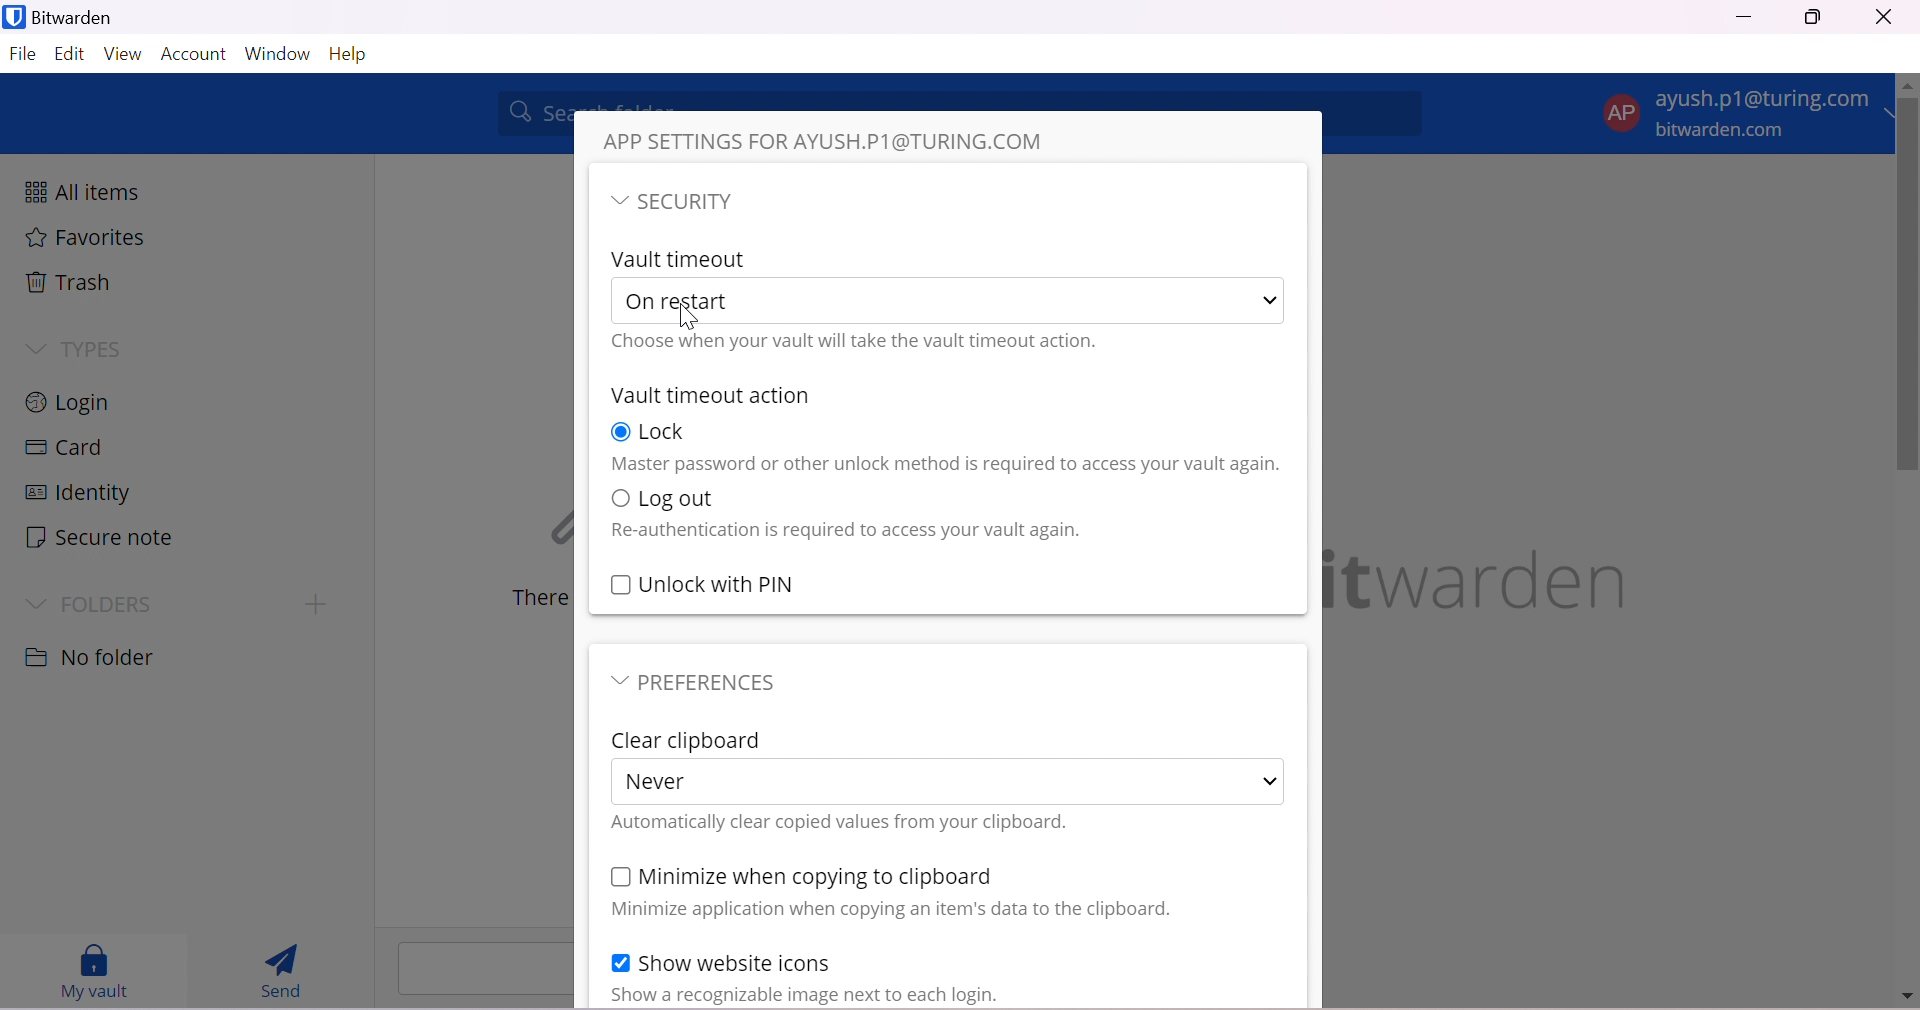 Image resolution: width=1920 pixels, height=1010 pixels. I want to click on Login, so click(73, 400).